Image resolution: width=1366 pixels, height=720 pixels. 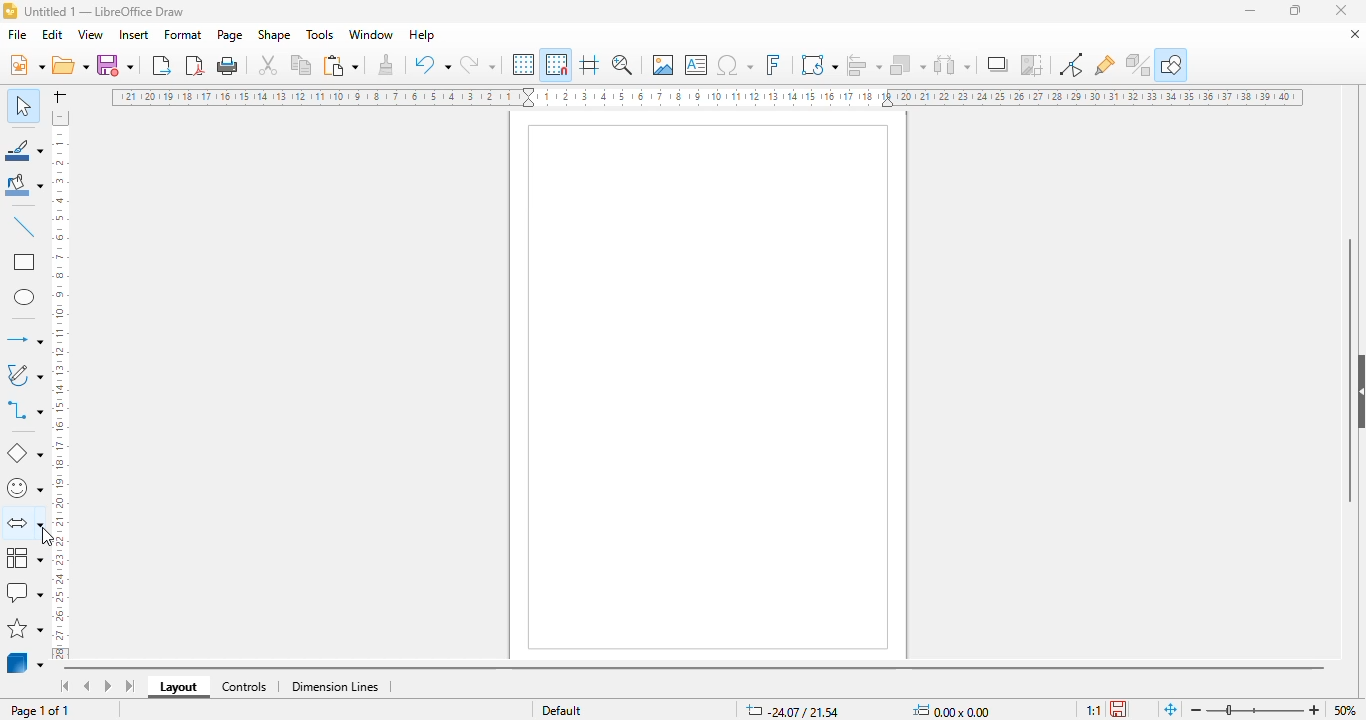 What do you see at coordinates (133, 35) in the screenshot?
I see `insert` at bounding box center [133, 35].